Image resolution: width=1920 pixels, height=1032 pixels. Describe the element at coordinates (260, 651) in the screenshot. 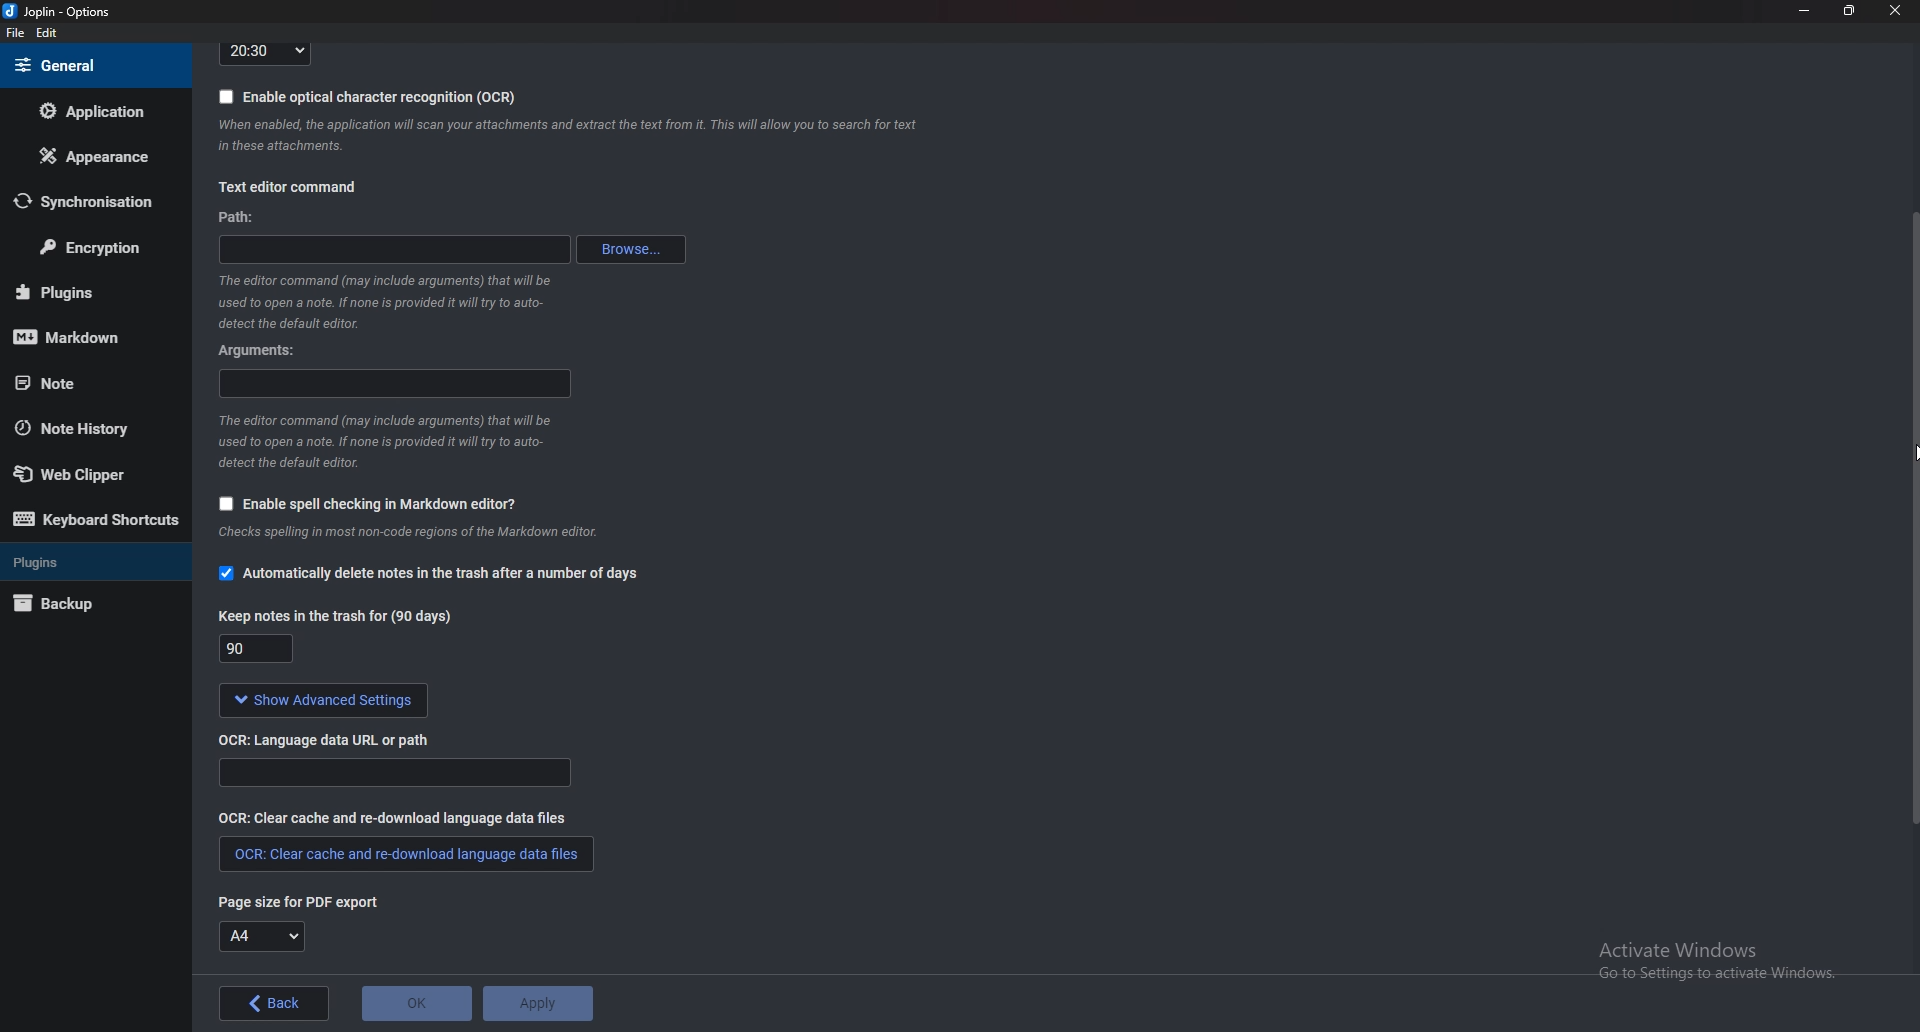

I see `Keep notes in the trash for` at that location.